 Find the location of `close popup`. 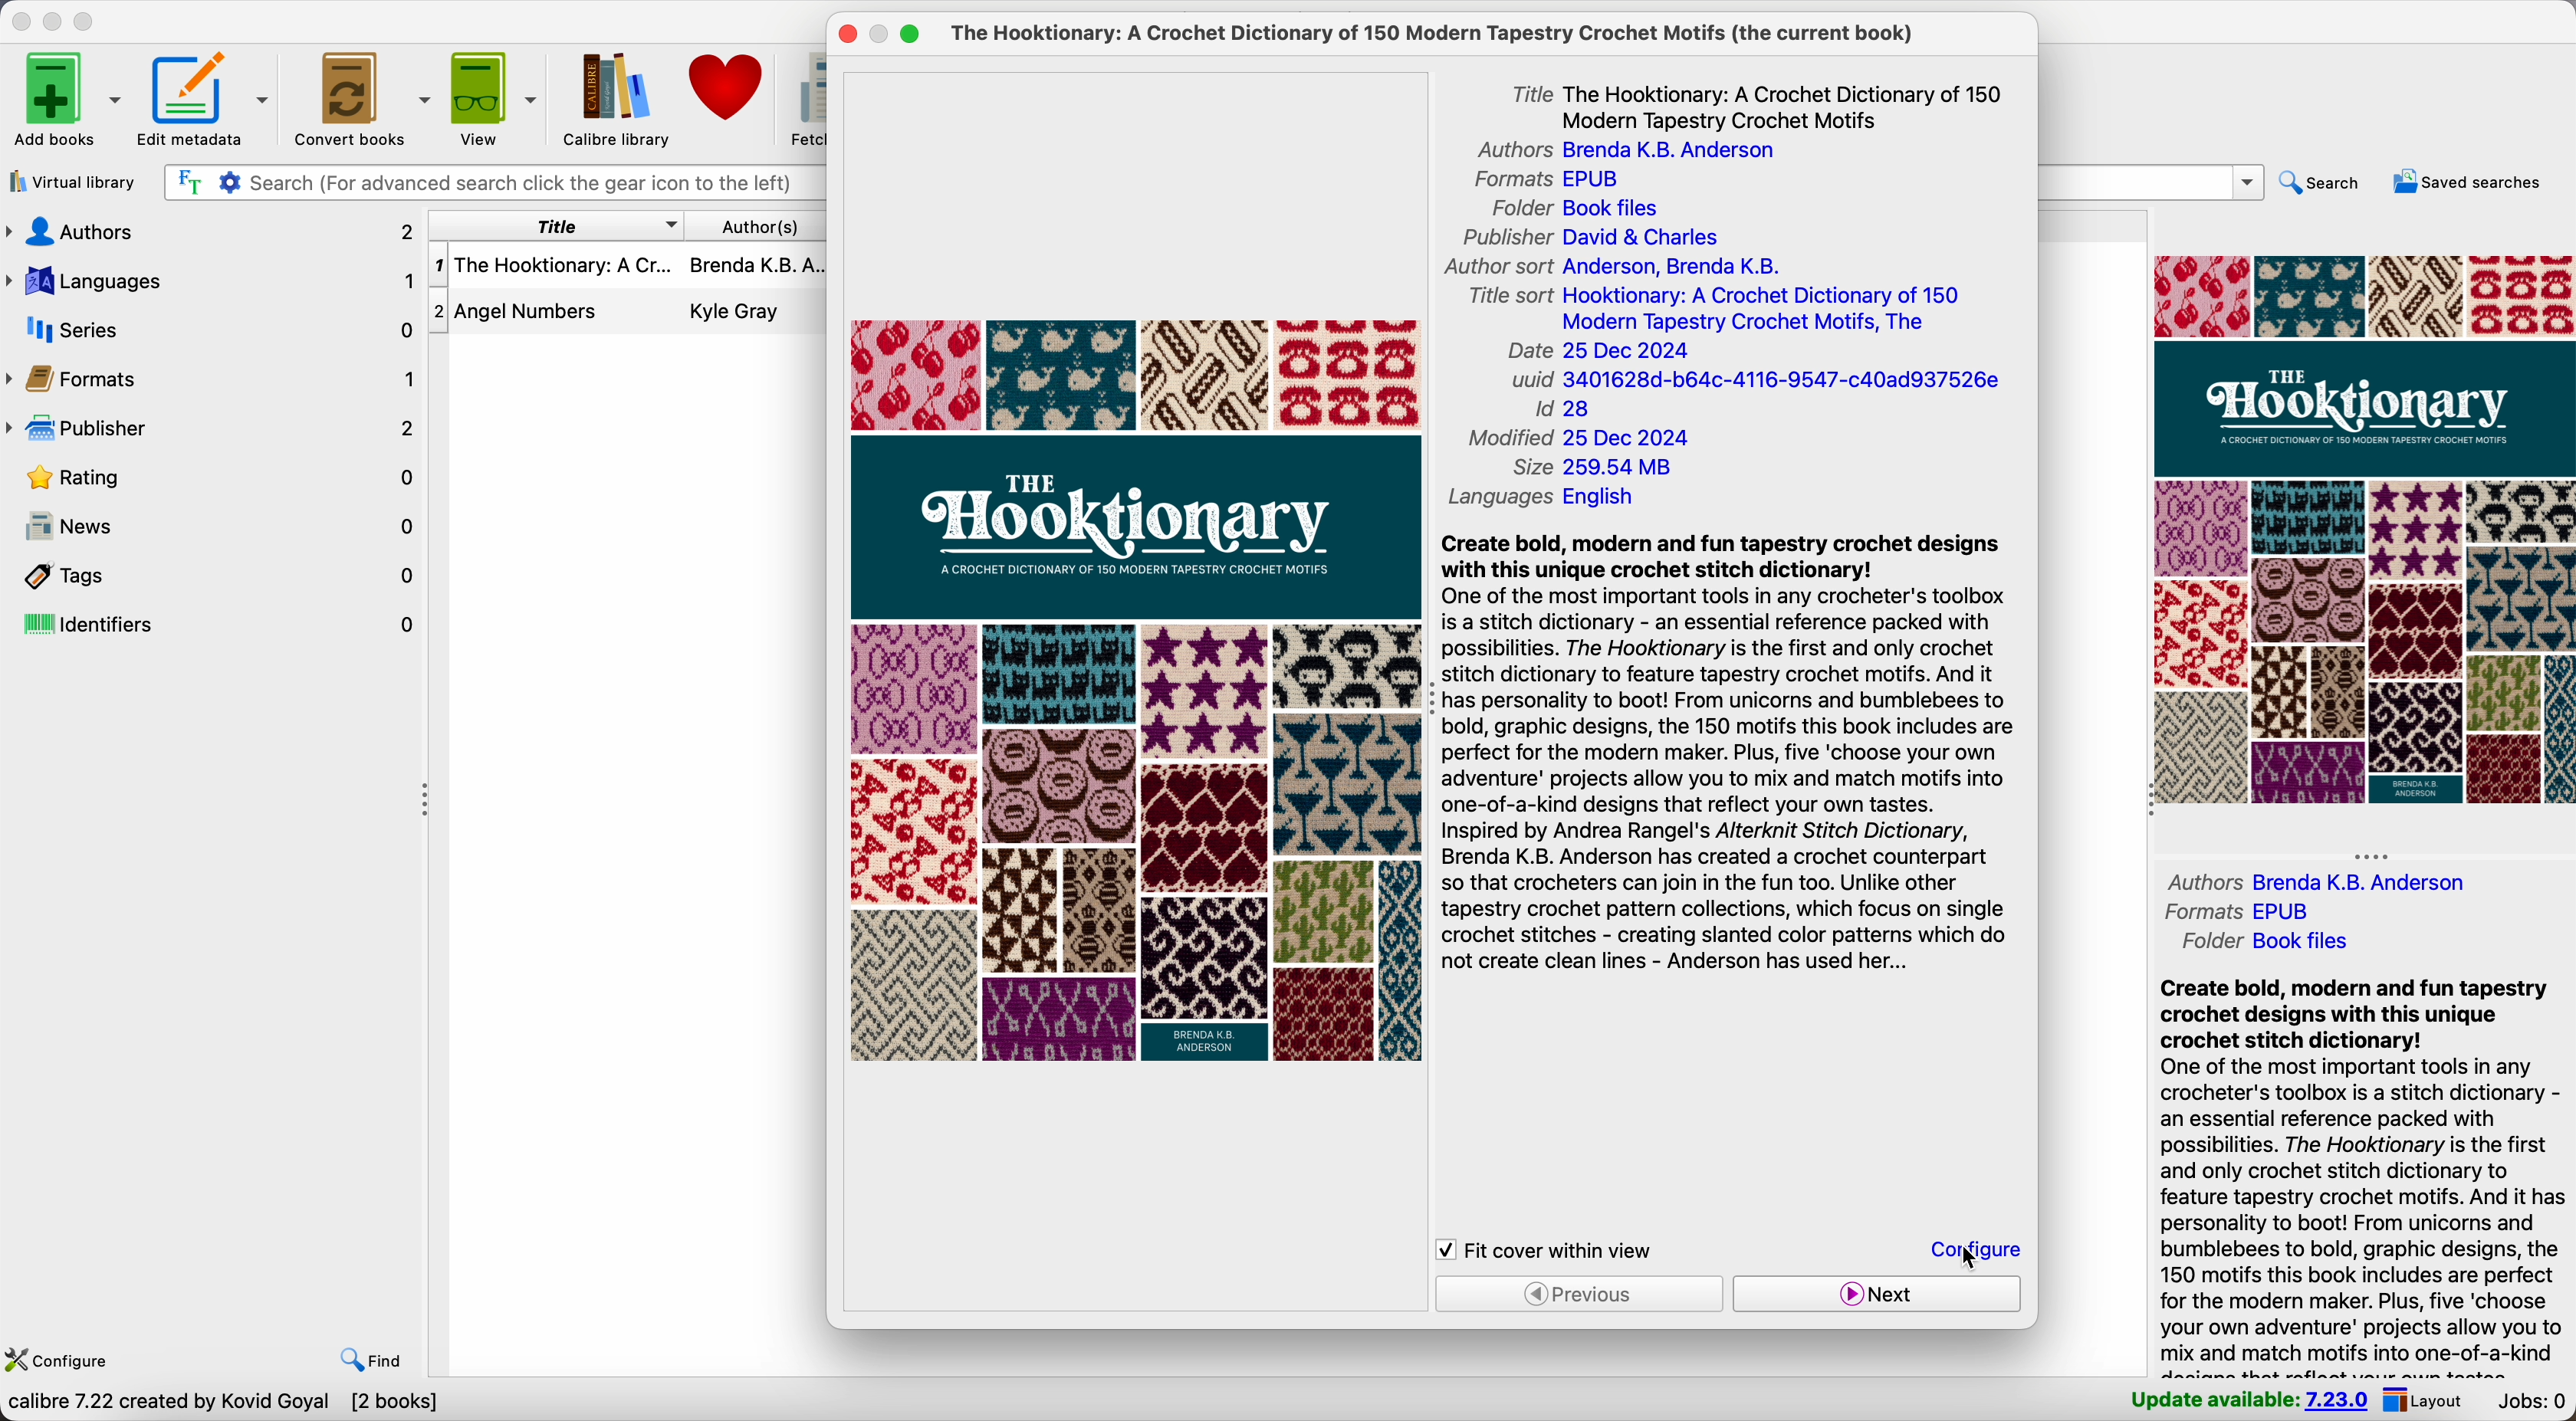

close popup is located at coordinates (849, 34).